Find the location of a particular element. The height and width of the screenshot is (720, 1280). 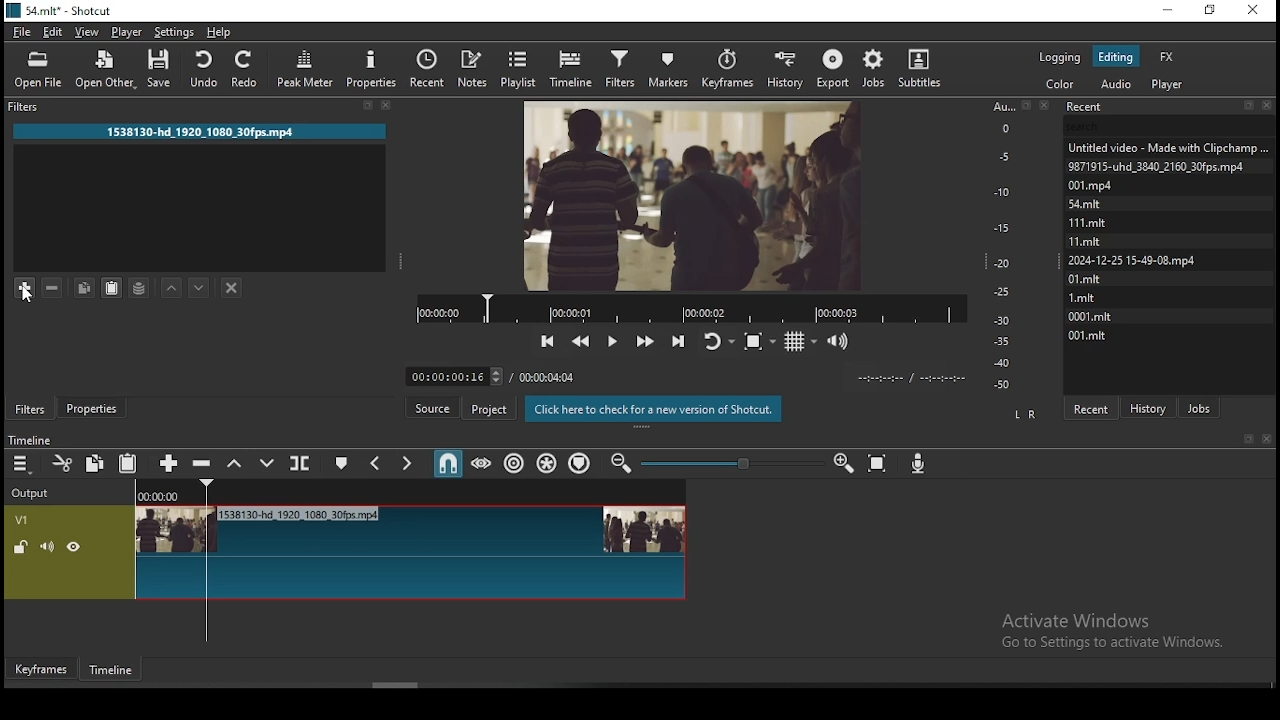

open file is located at coordinates (38, 70).